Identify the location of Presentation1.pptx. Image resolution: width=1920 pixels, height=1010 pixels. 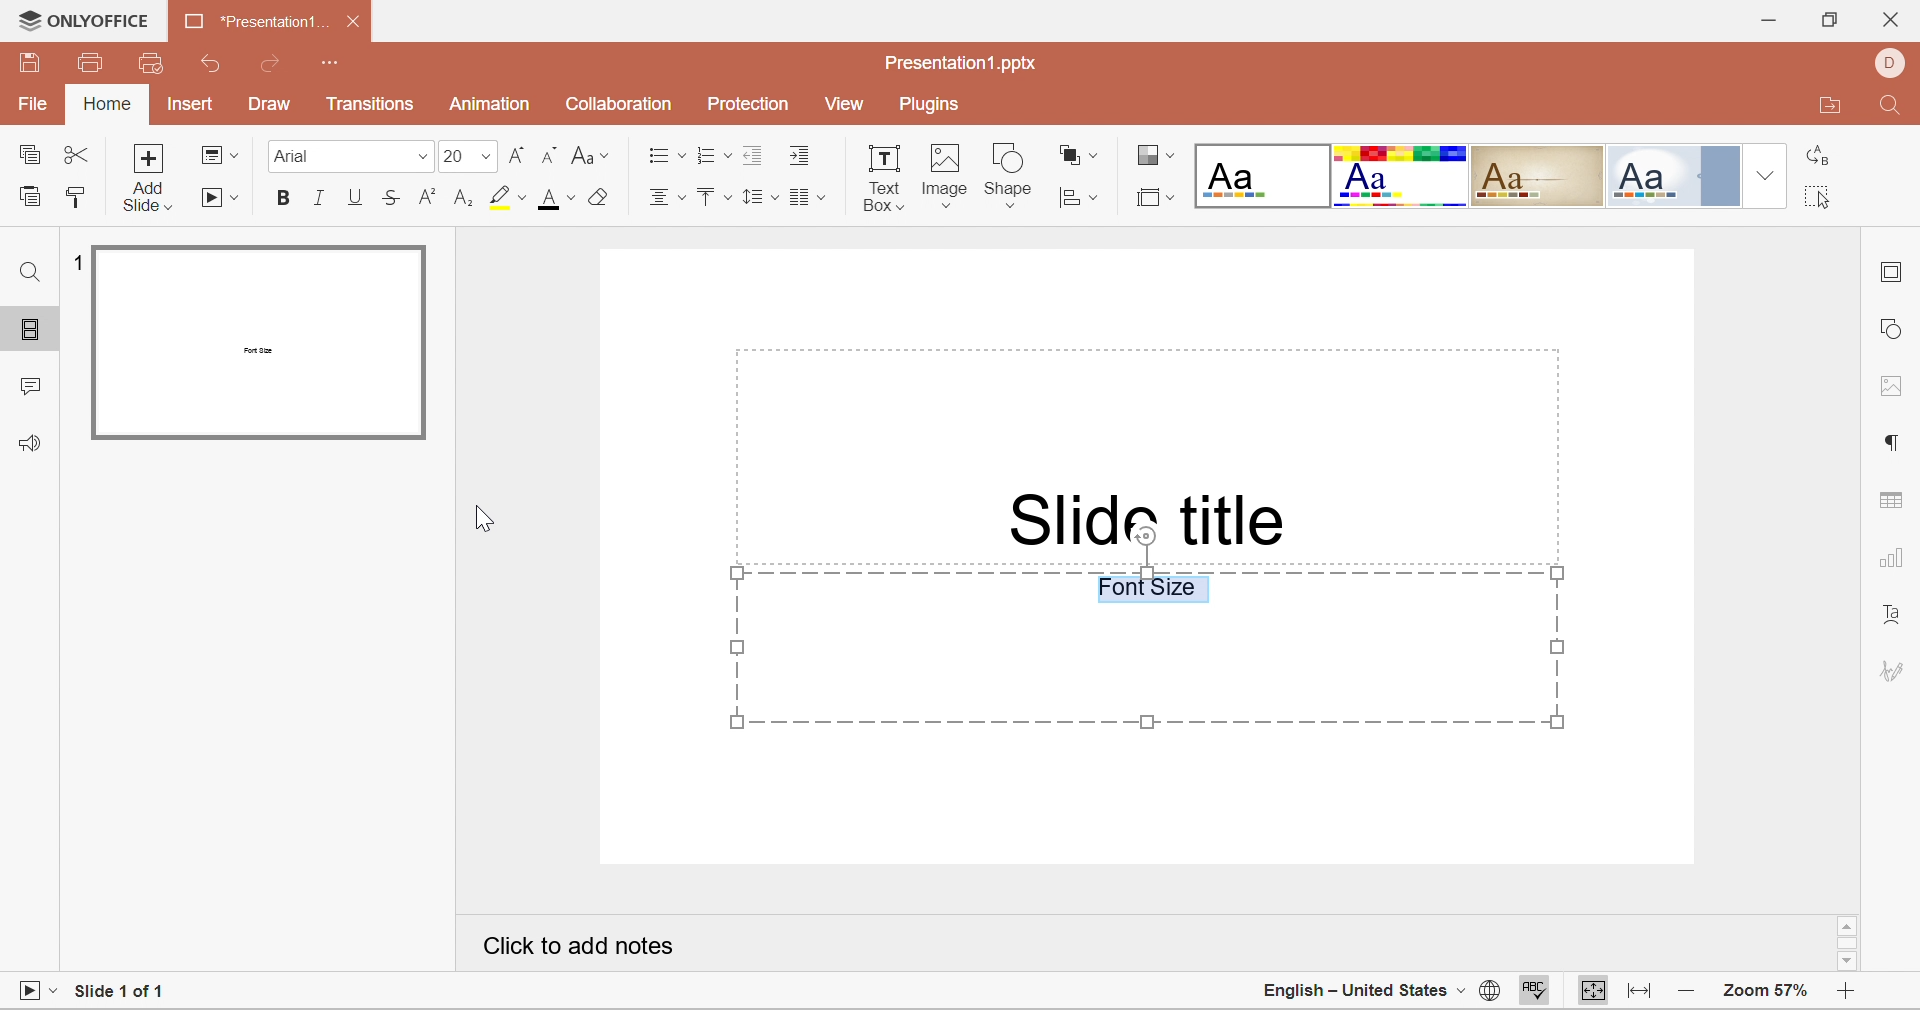
(961, 64).